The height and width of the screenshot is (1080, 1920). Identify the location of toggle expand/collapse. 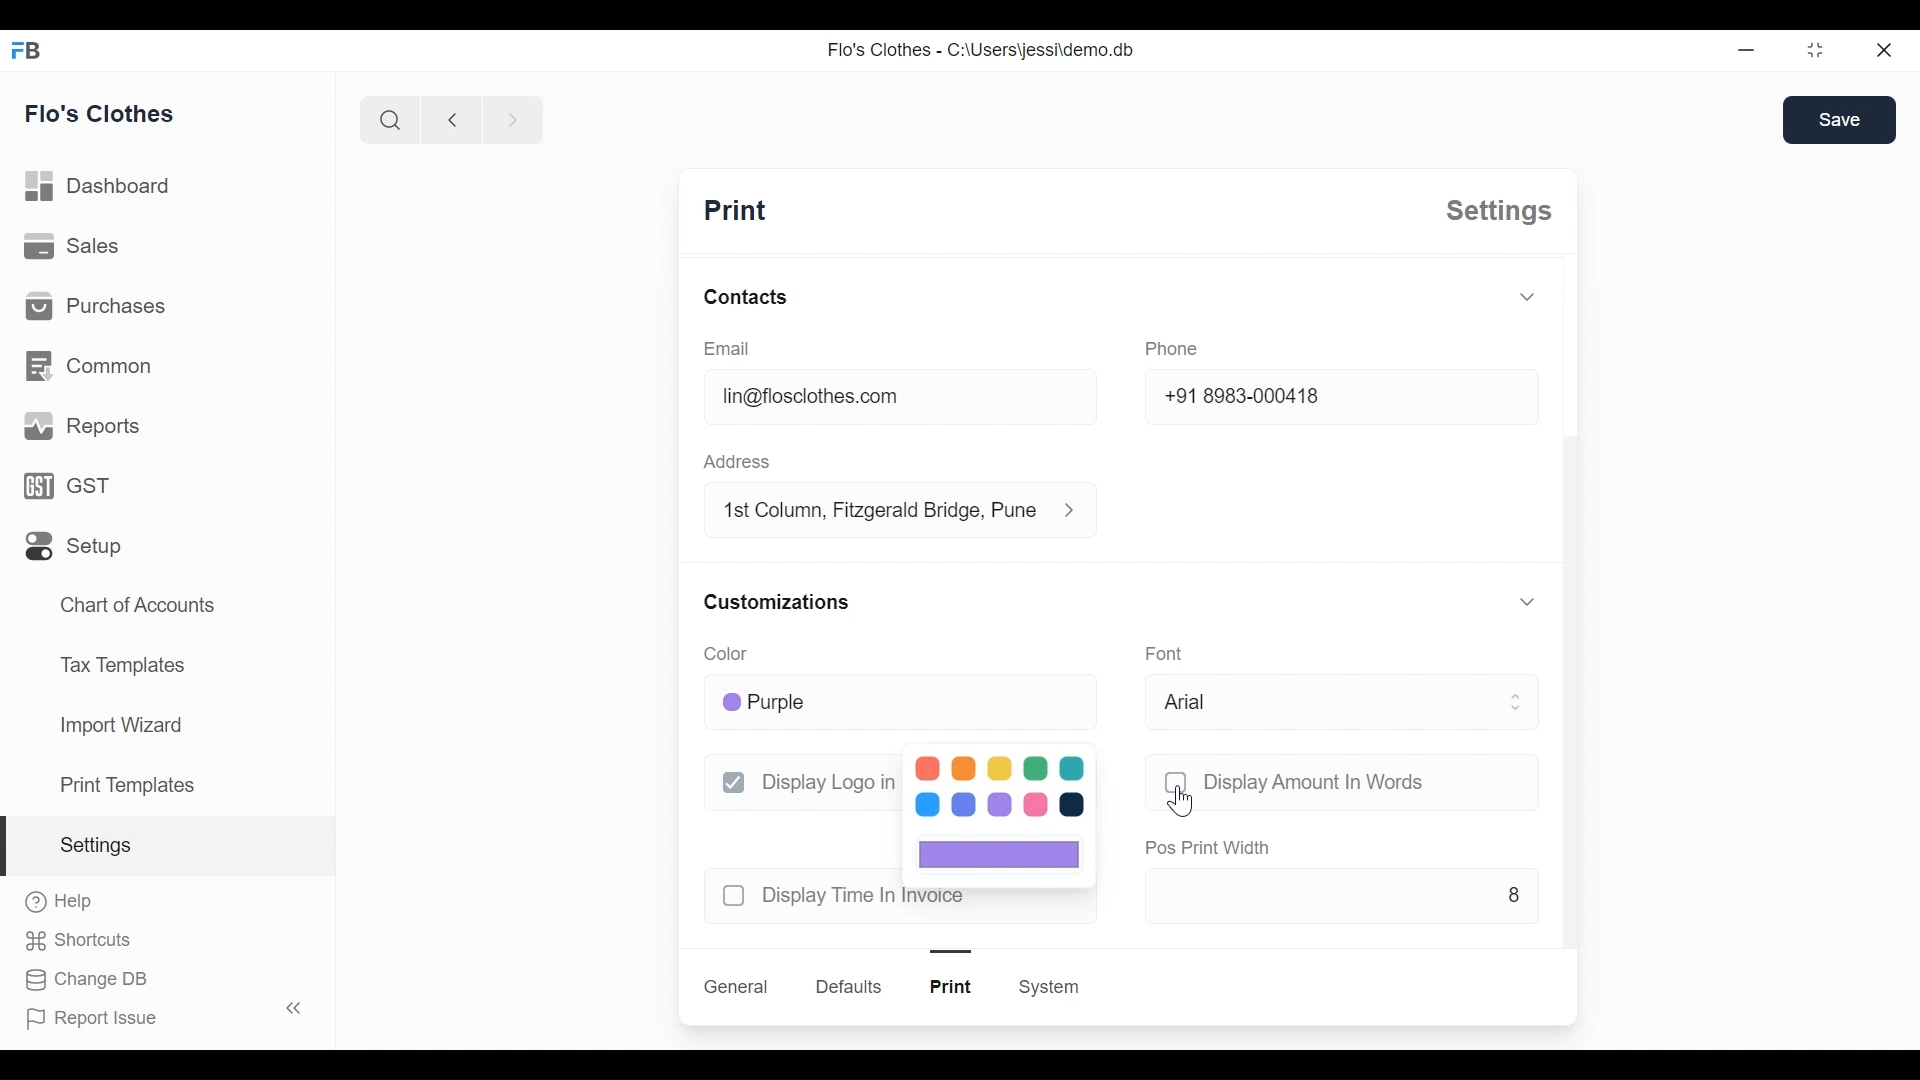
(1527, 296).